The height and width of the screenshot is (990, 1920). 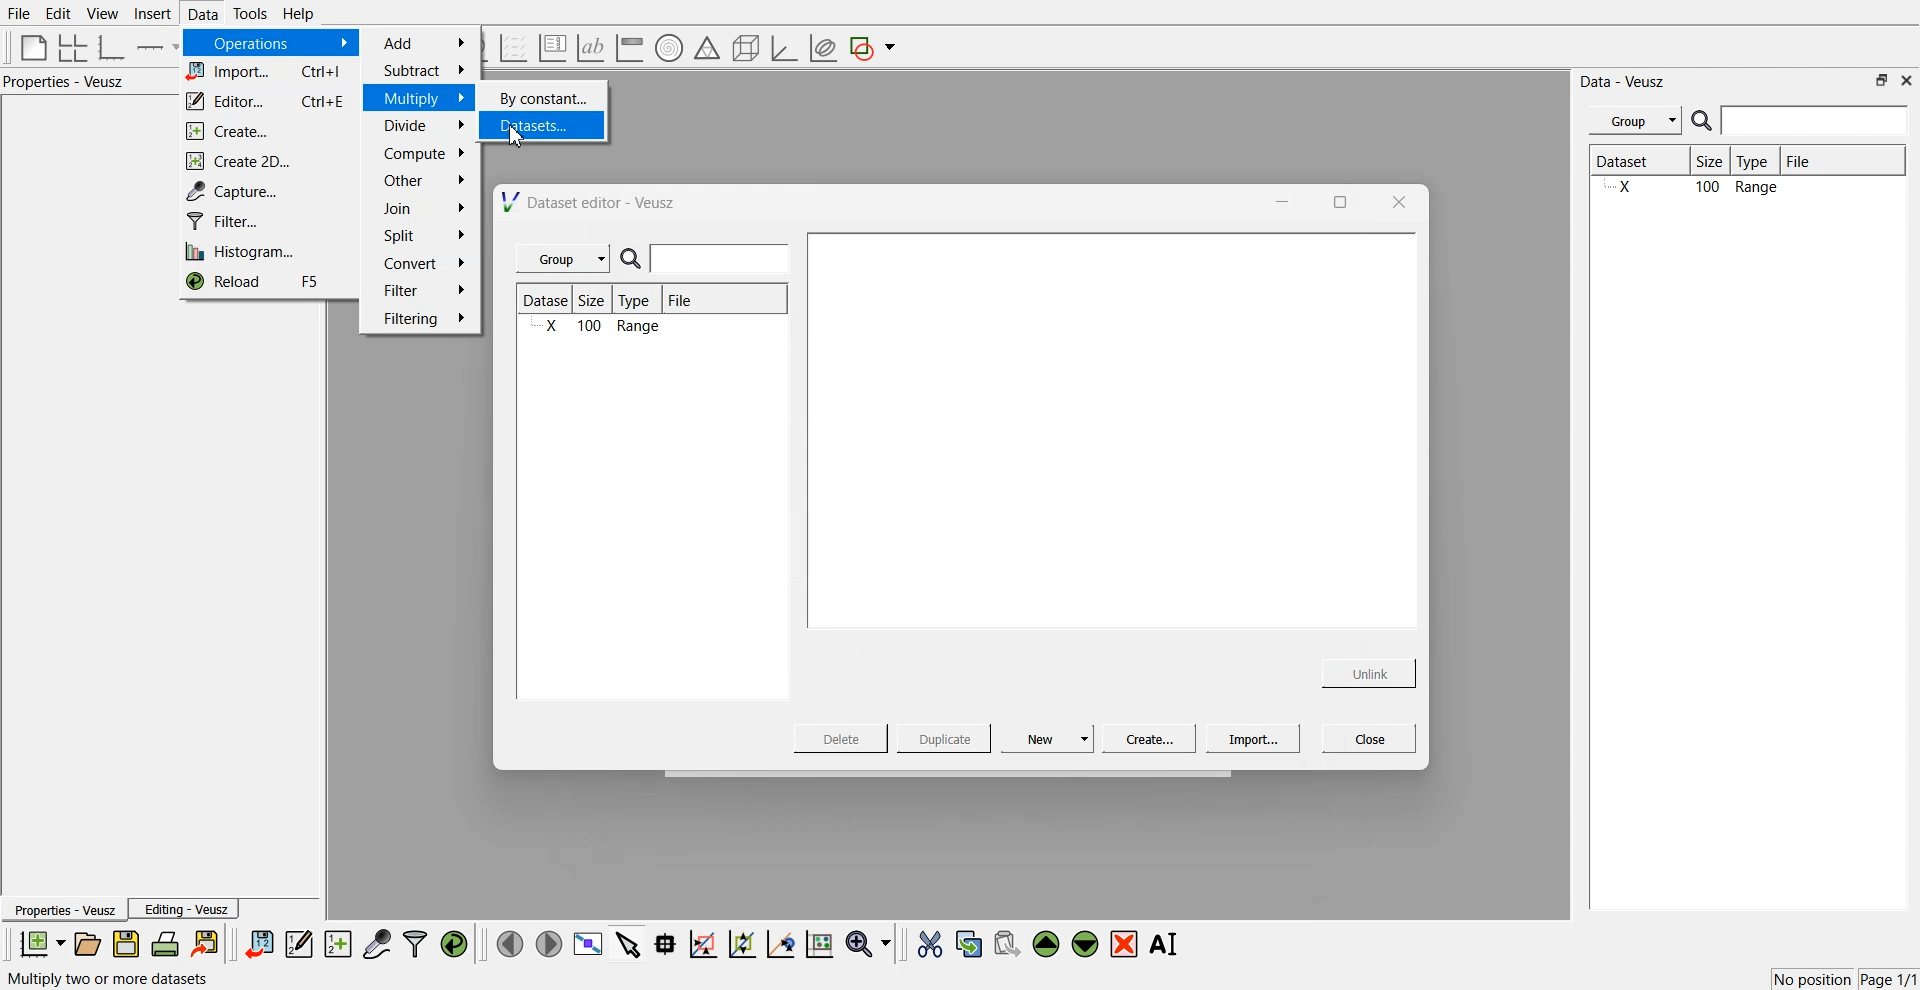 What do you see at coordinates (548, 127) in the screenshot?
I see `Datasets...` at bounding box center [548, 127].